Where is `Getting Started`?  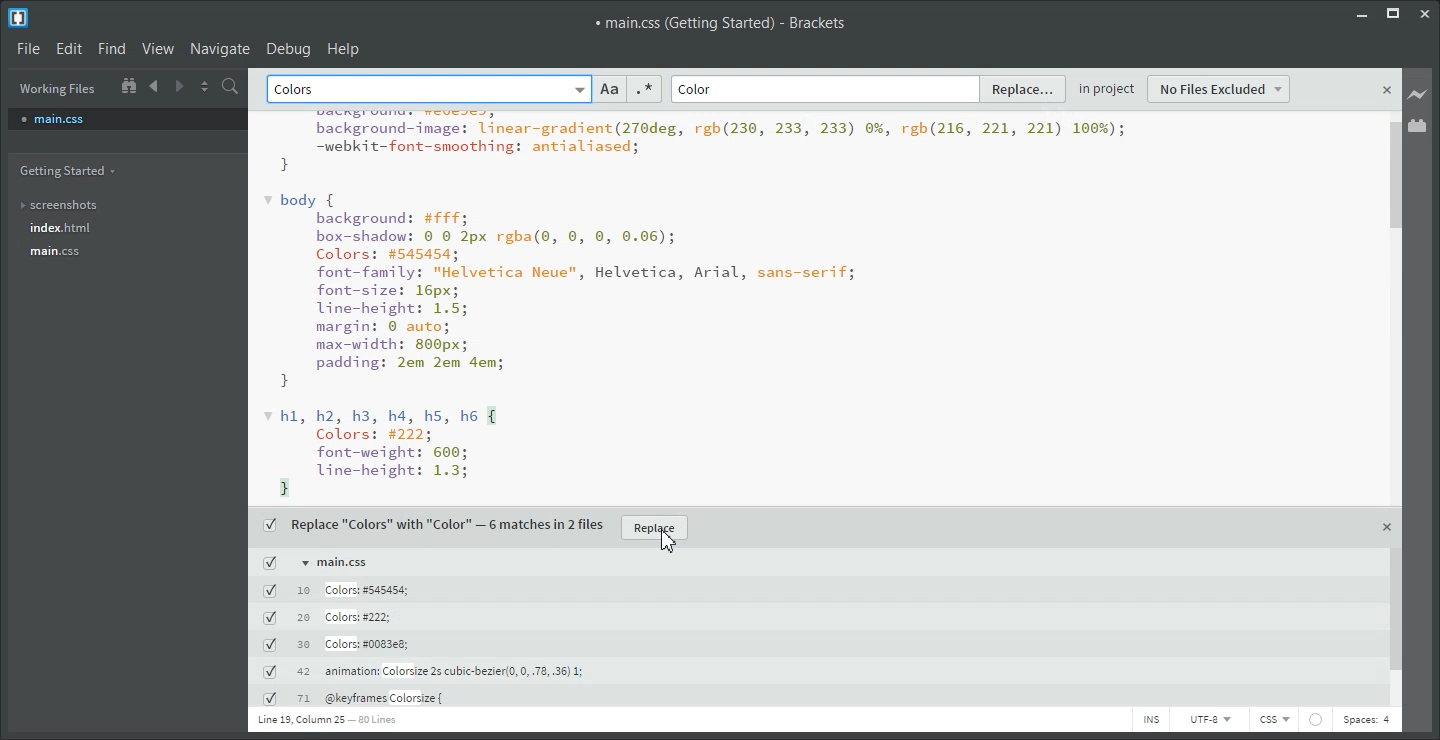
Getting Started is located at coordinates (72, 171).